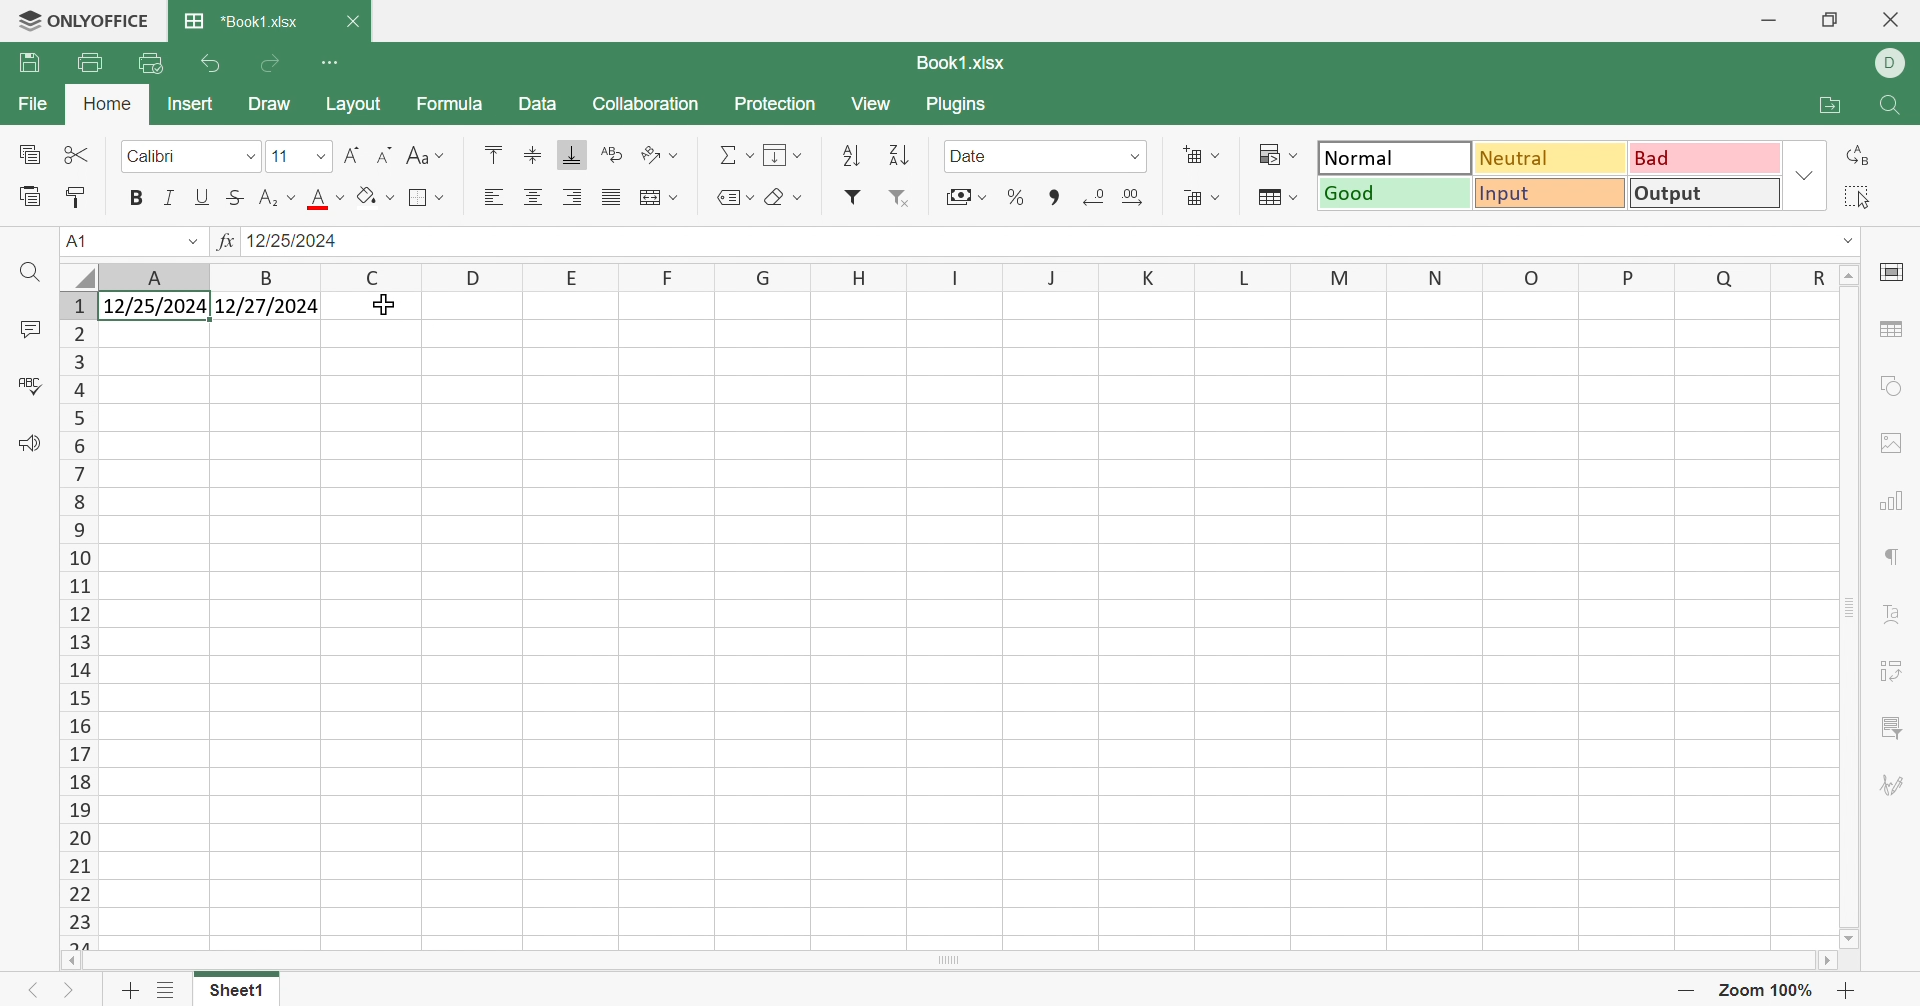  I want to click on Input, so click(1551, 195).